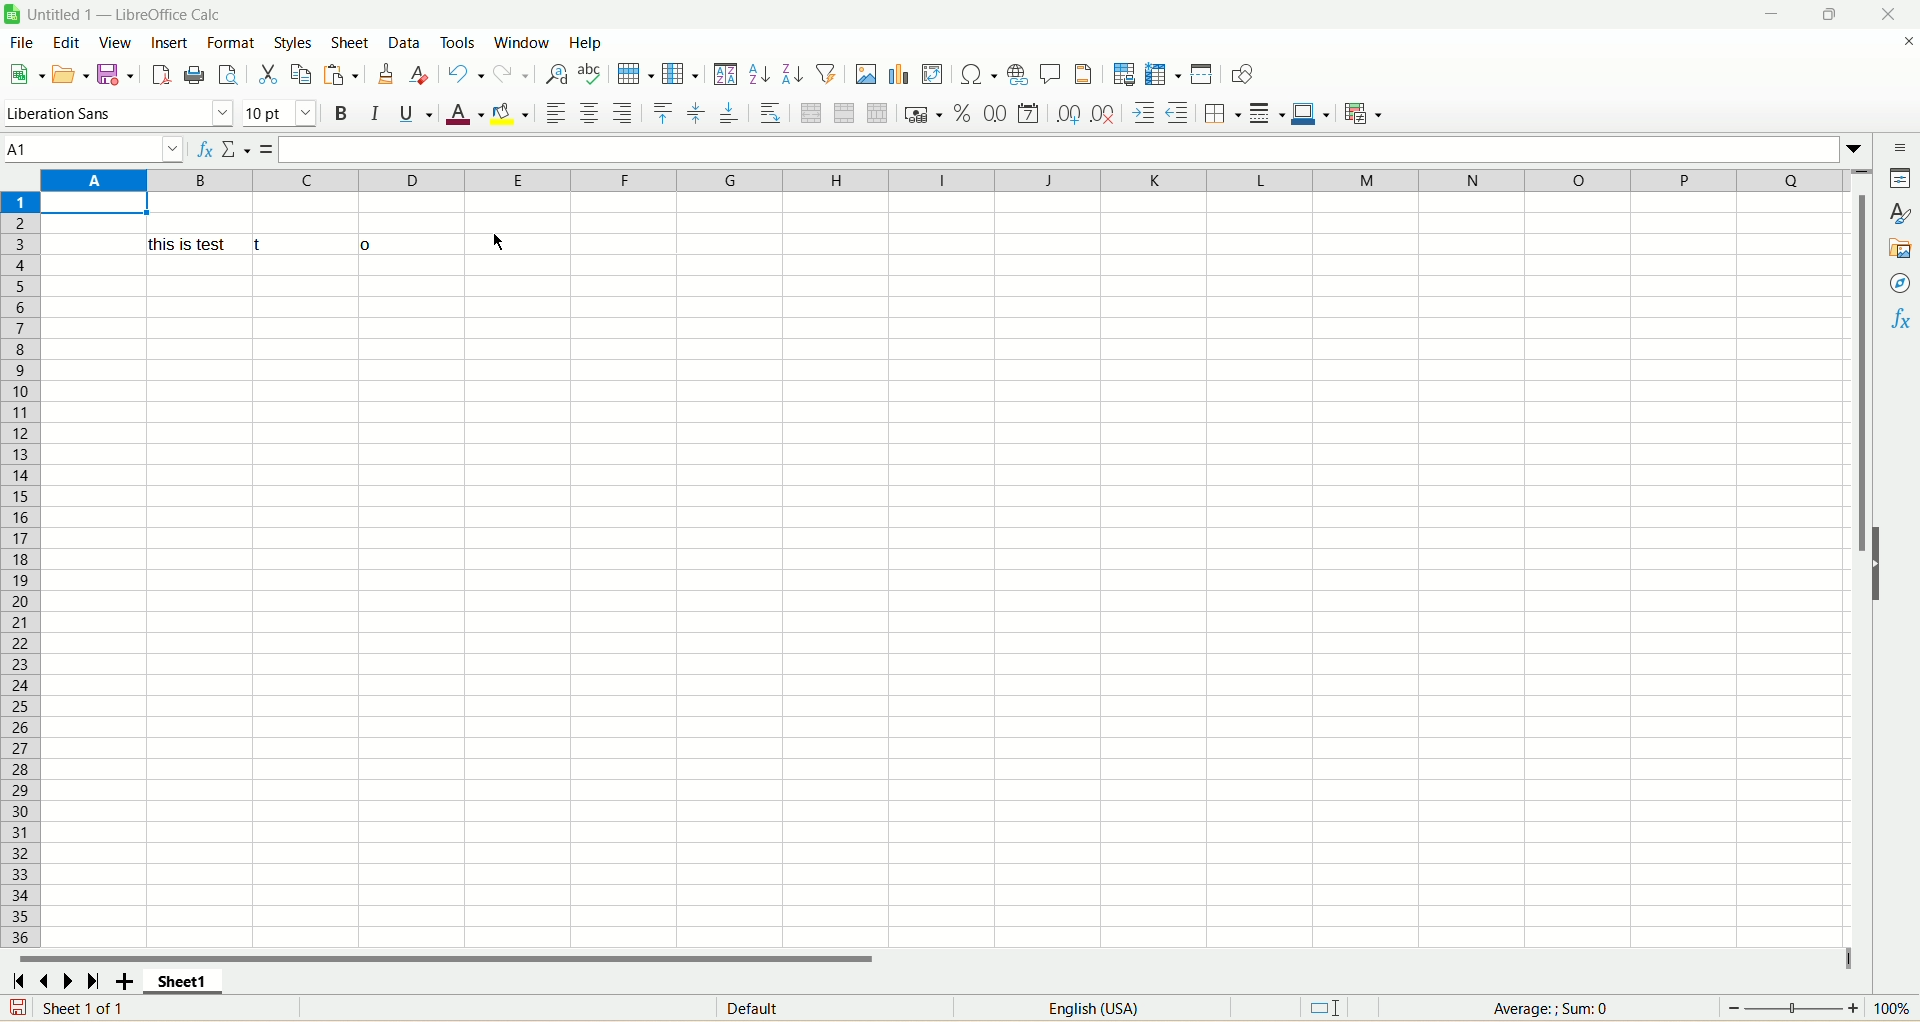 This screenshot has height=1022, width=1920. I want to click on insert hyperlink, so click(1017, 74).